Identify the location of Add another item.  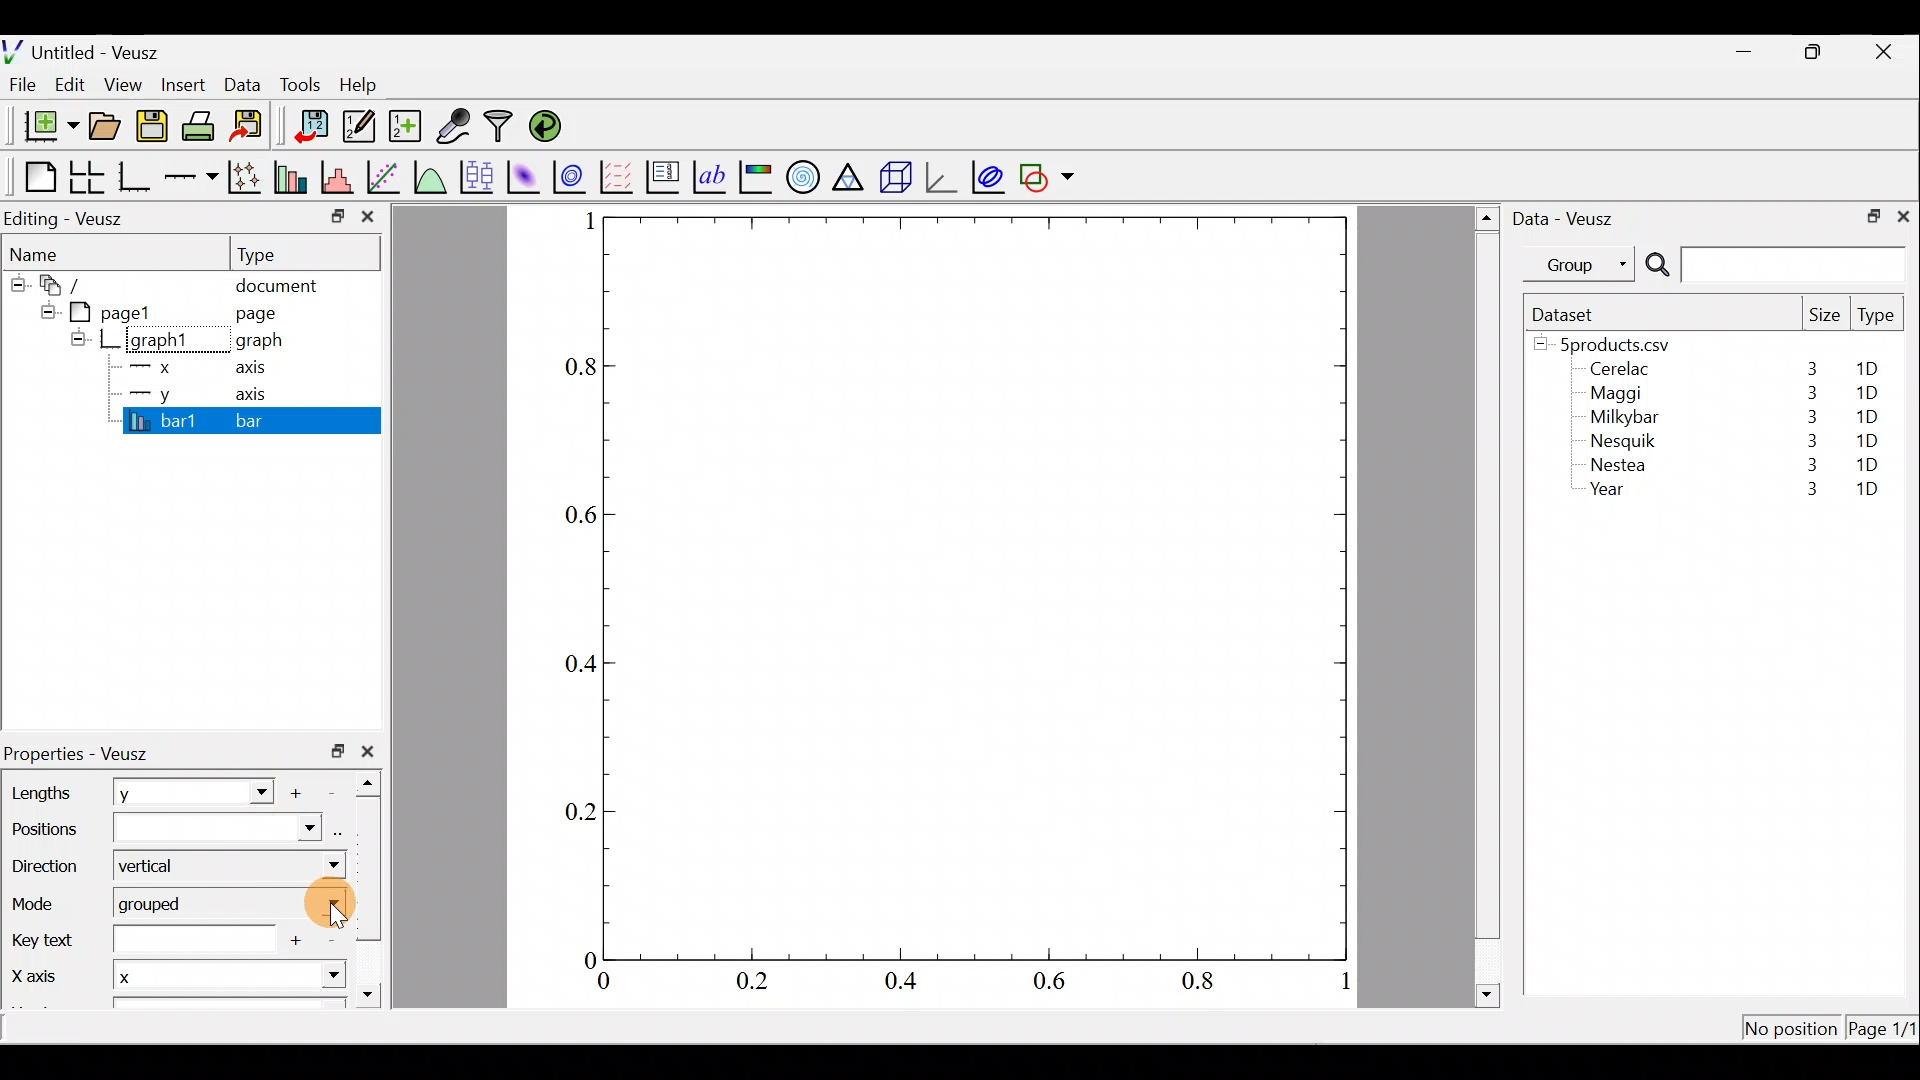
(302, 793).